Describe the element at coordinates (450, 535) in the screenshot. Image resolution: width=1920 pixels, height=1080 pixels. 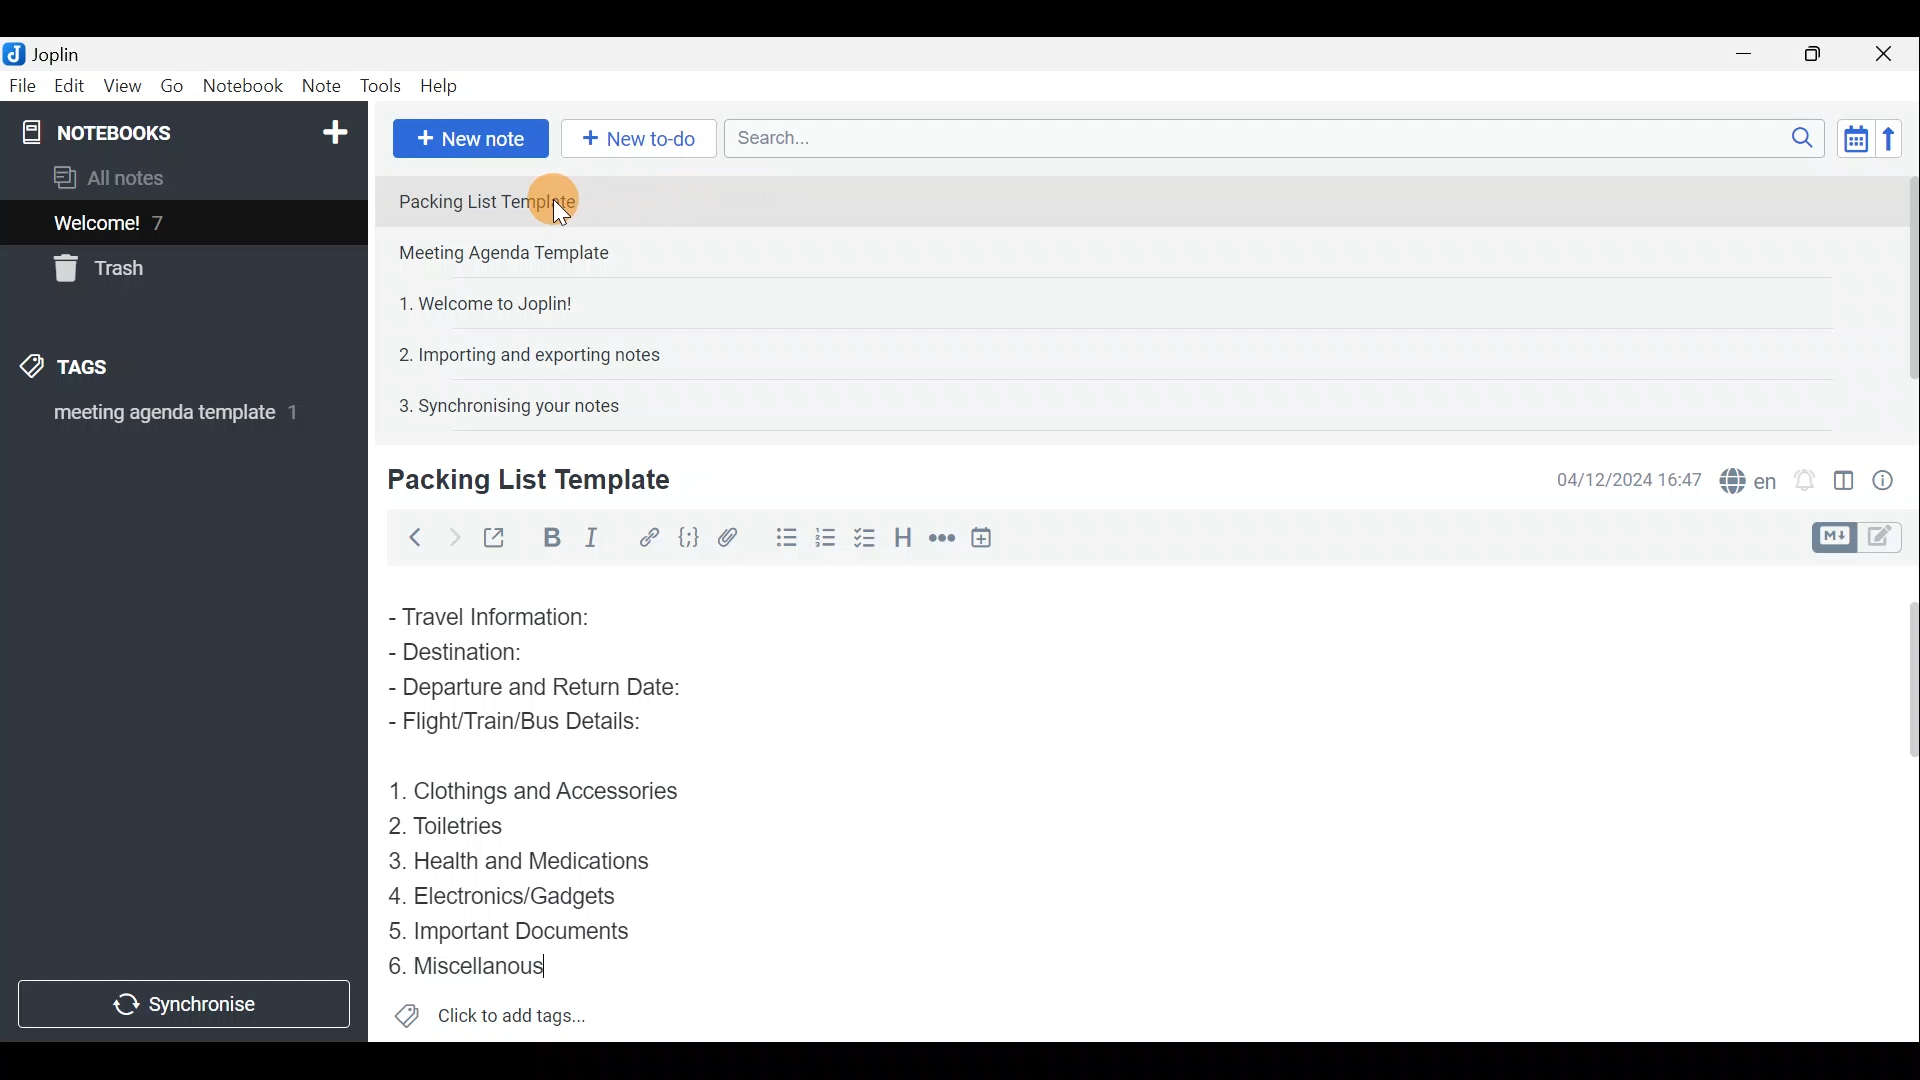
I see `Forward` at that location.